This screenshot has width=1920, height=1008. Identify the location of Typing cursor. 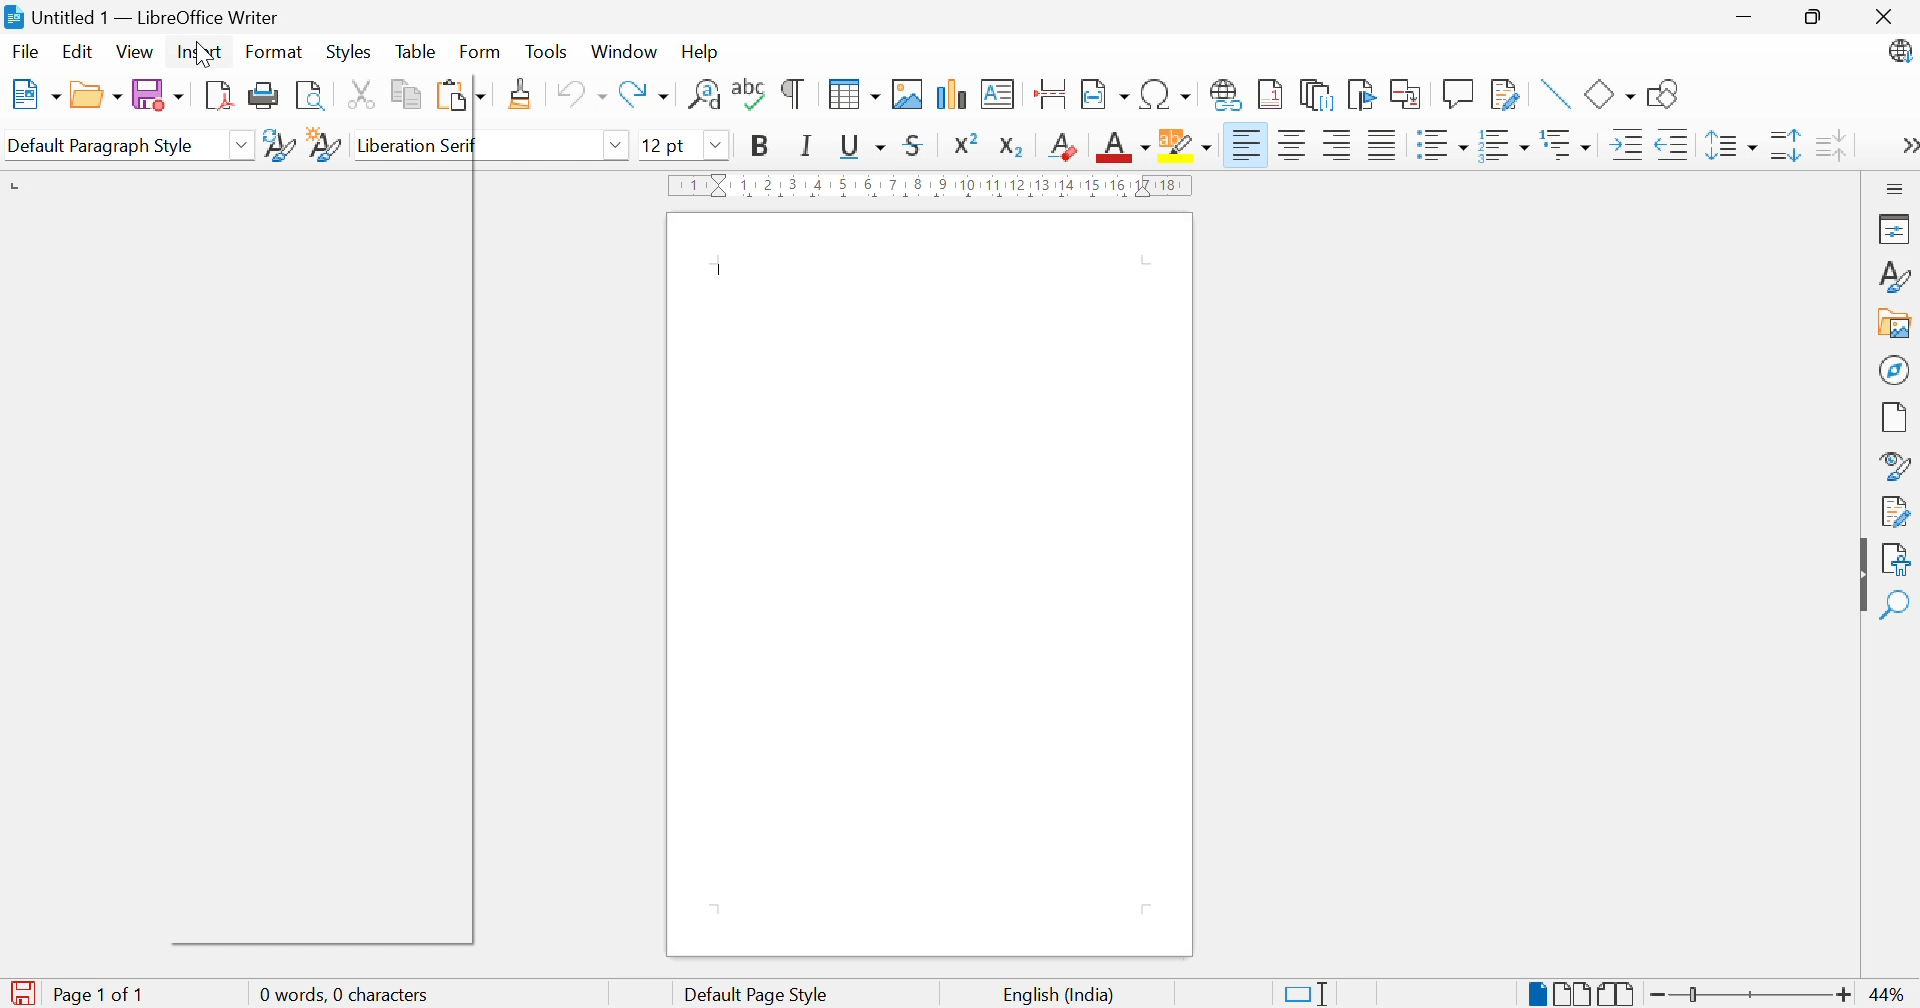
(723, 271).